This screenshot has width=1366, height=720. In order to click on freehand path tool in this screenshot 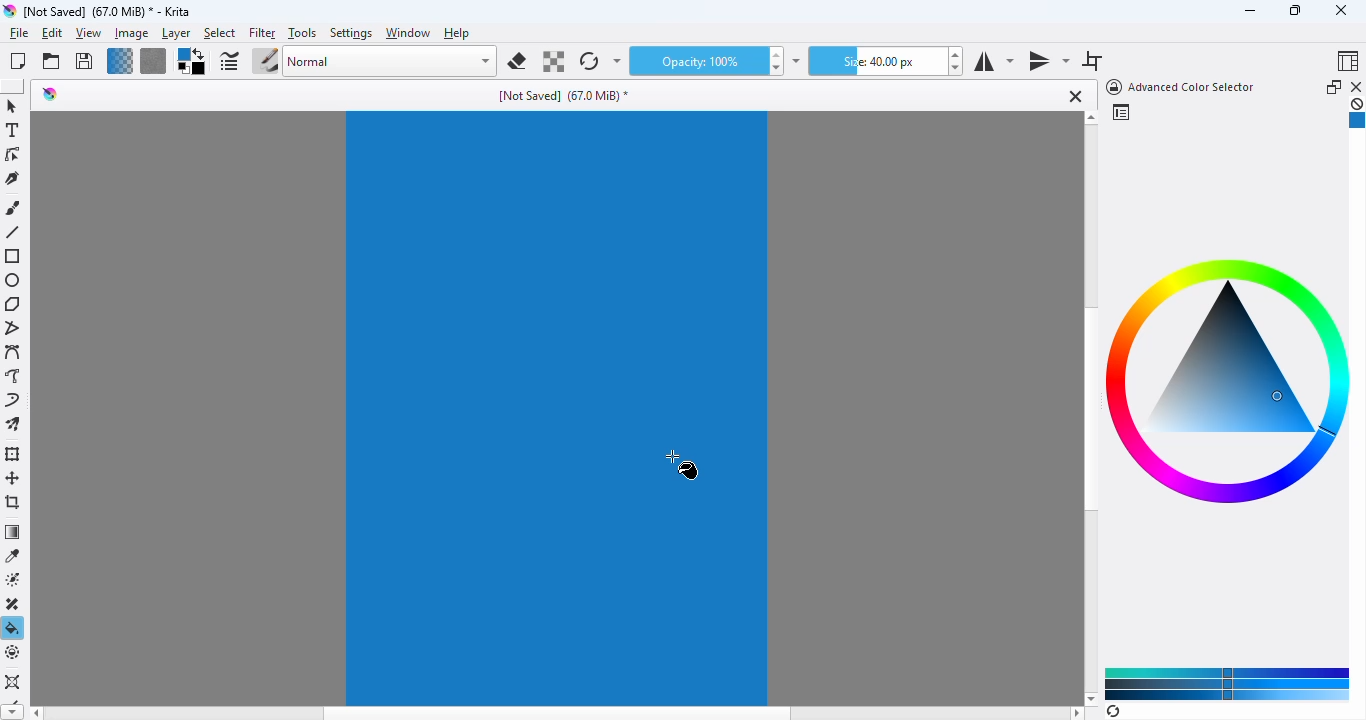, I will do `click(14, 375)`.